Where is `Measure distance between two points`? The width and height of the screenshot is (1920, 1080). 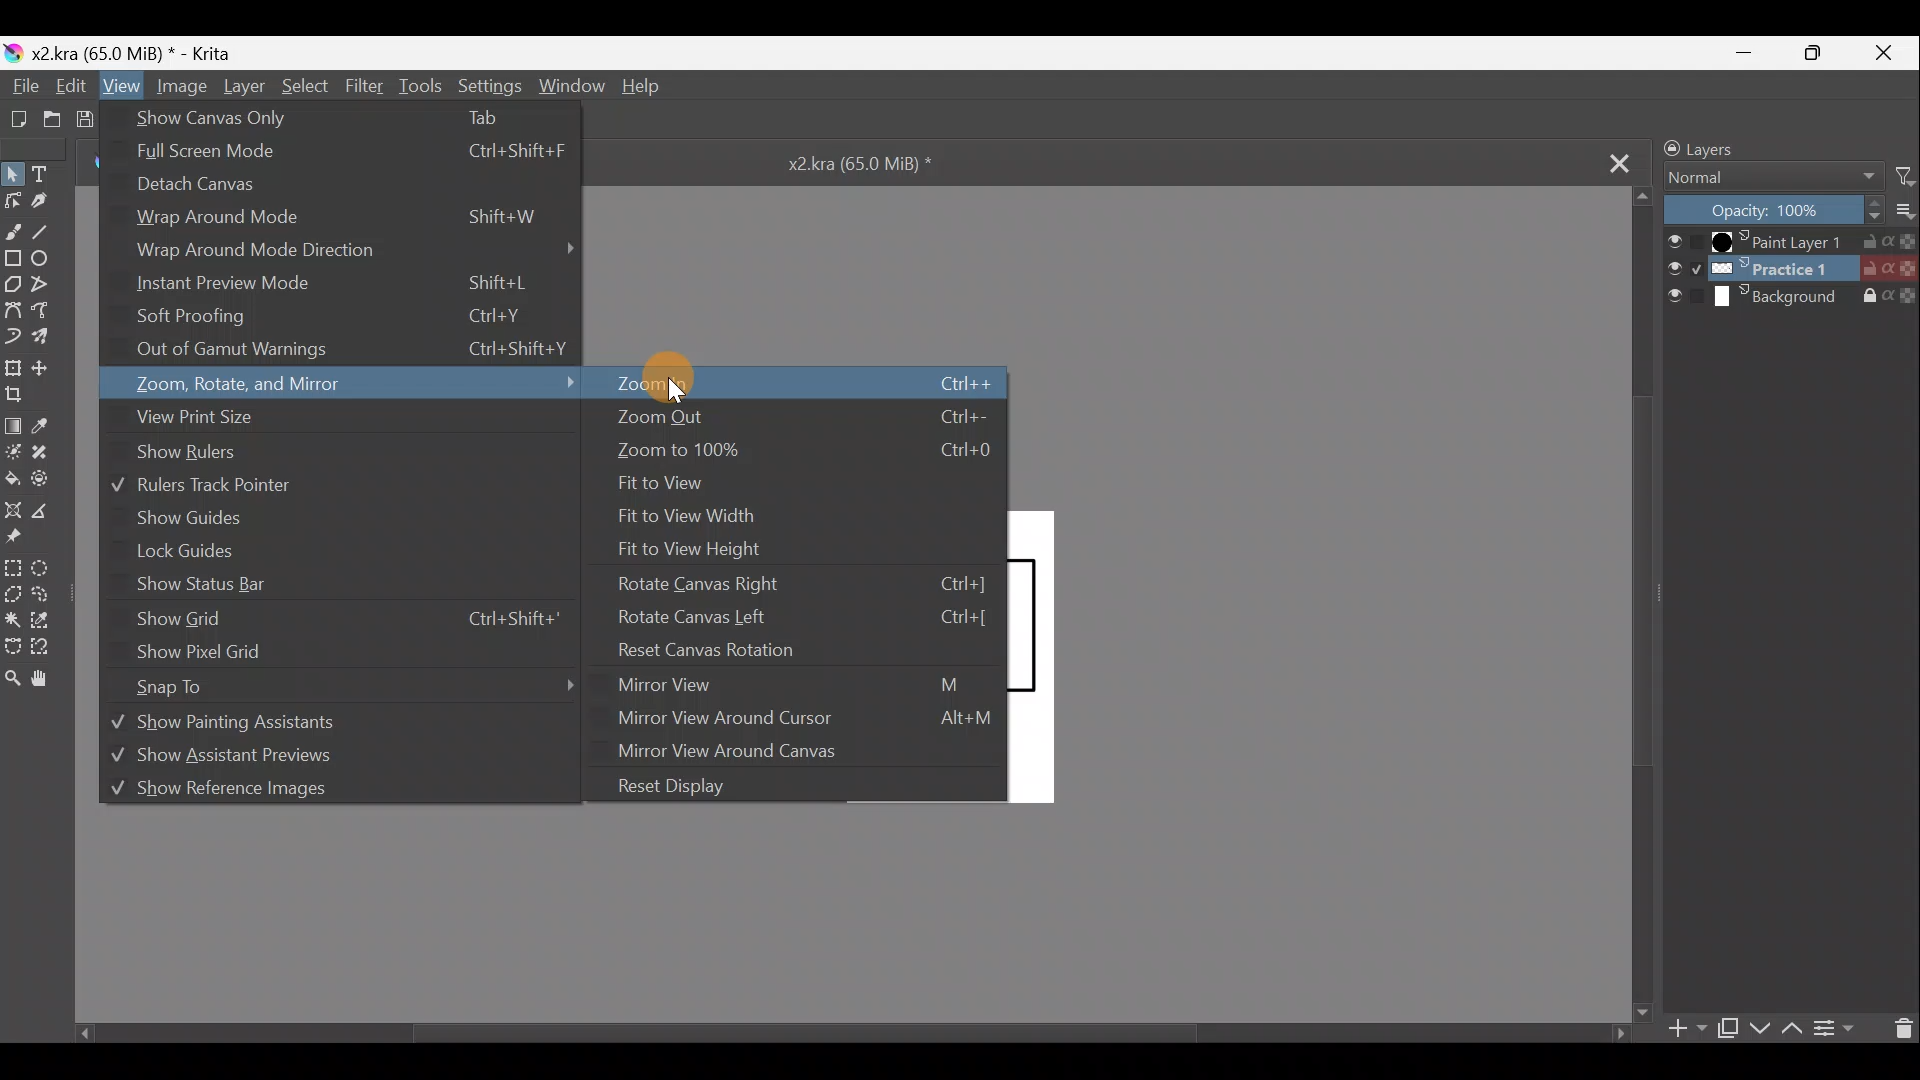 Measure distance between two points is located at coordinates (53, 516).